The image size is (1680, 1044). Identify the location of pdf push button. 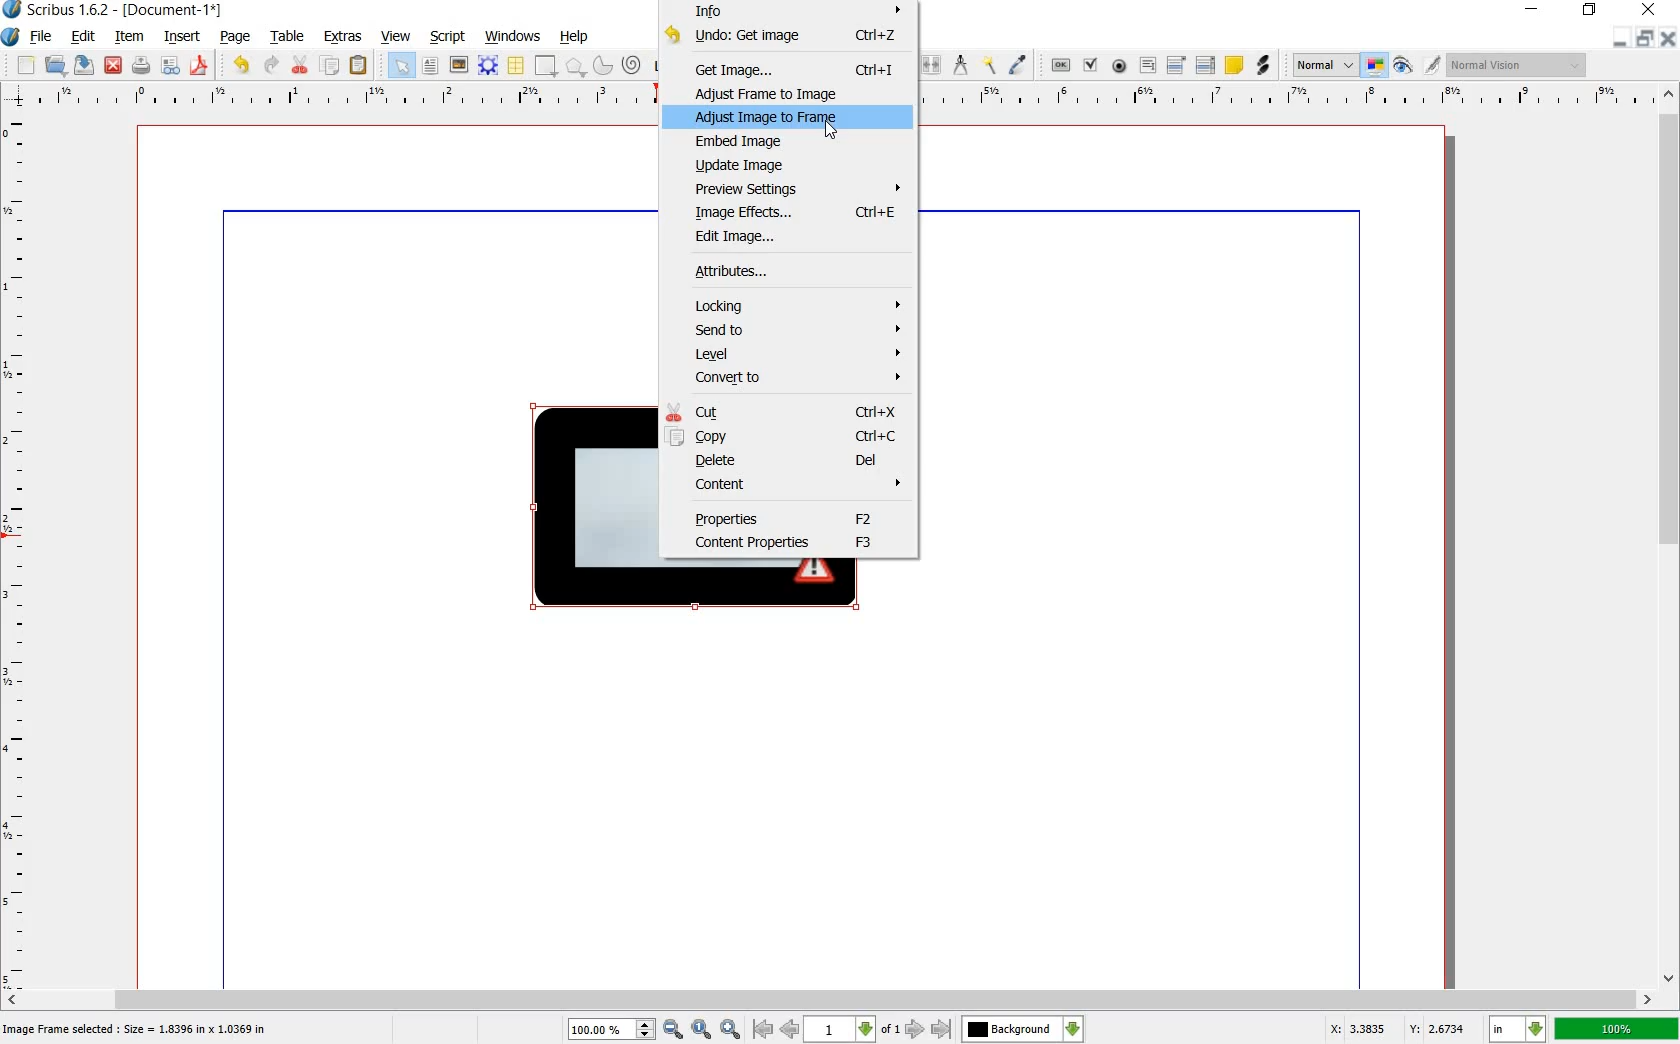
(1055, 65).